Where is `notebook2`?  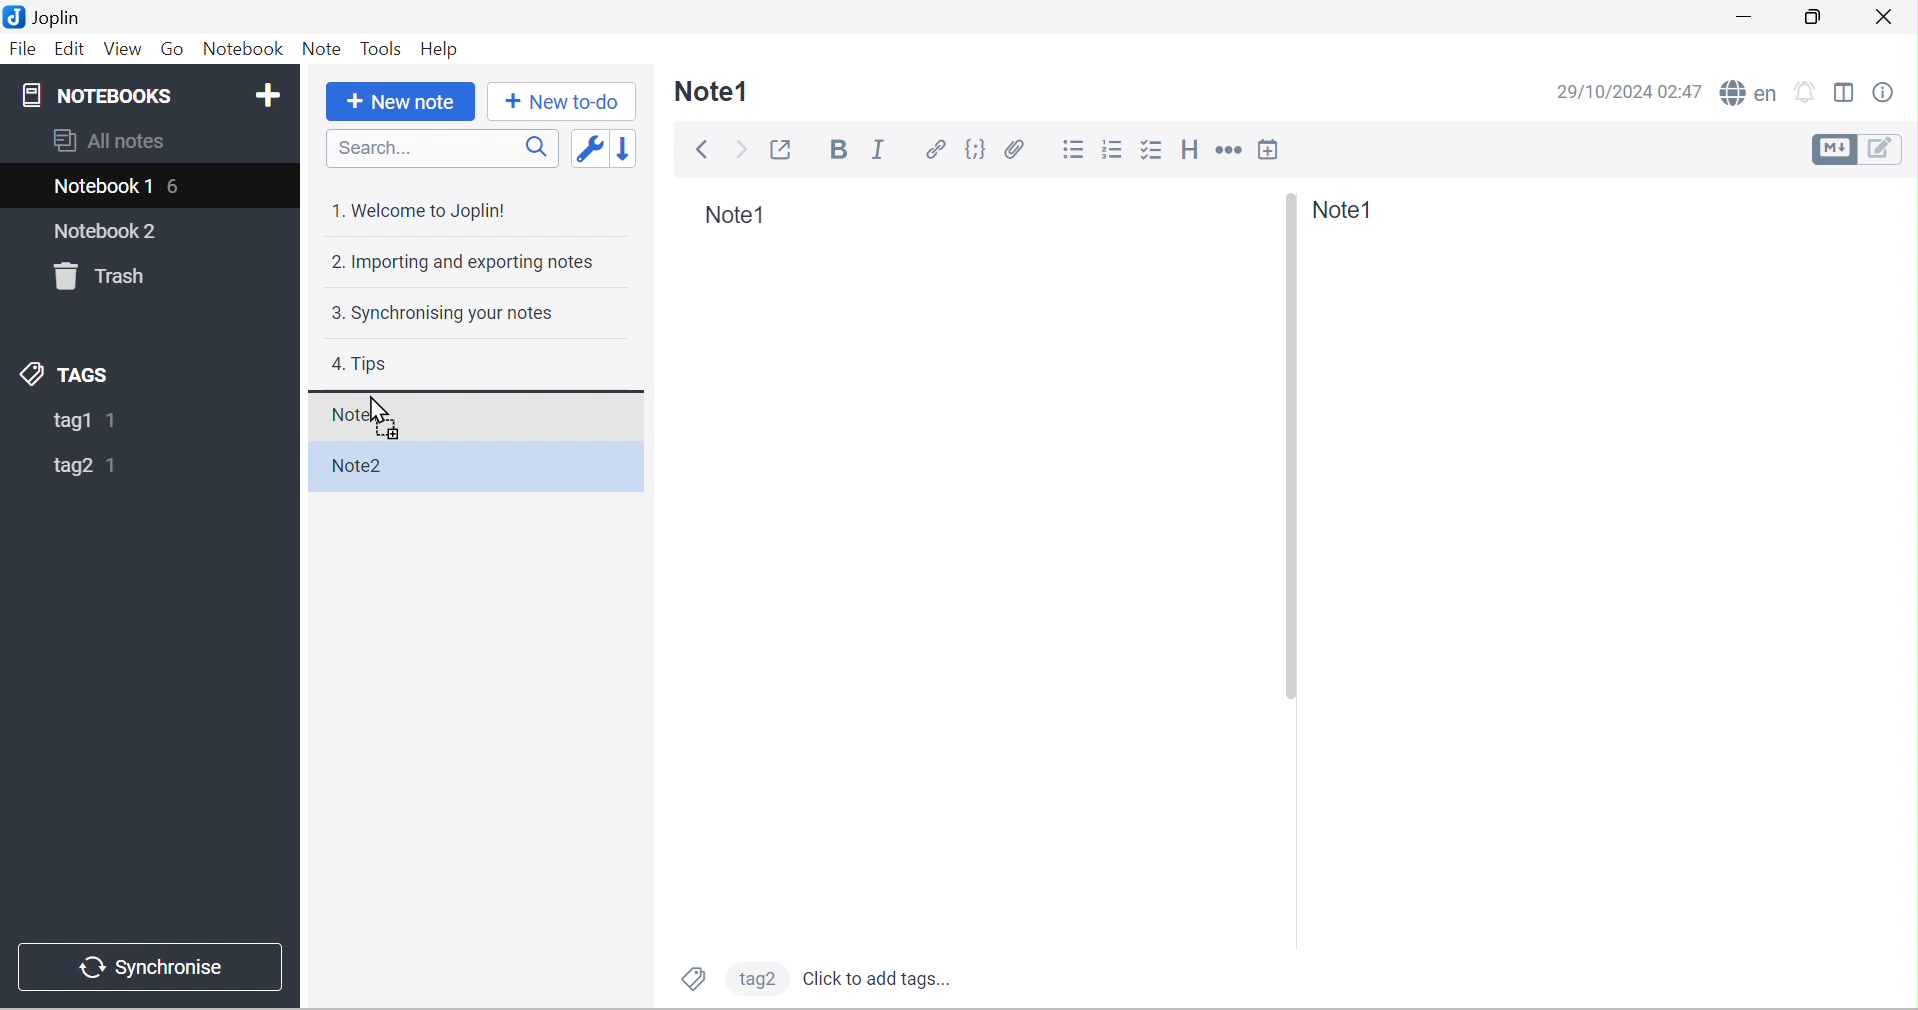 notebook2 is located at coordinates (98, 231).